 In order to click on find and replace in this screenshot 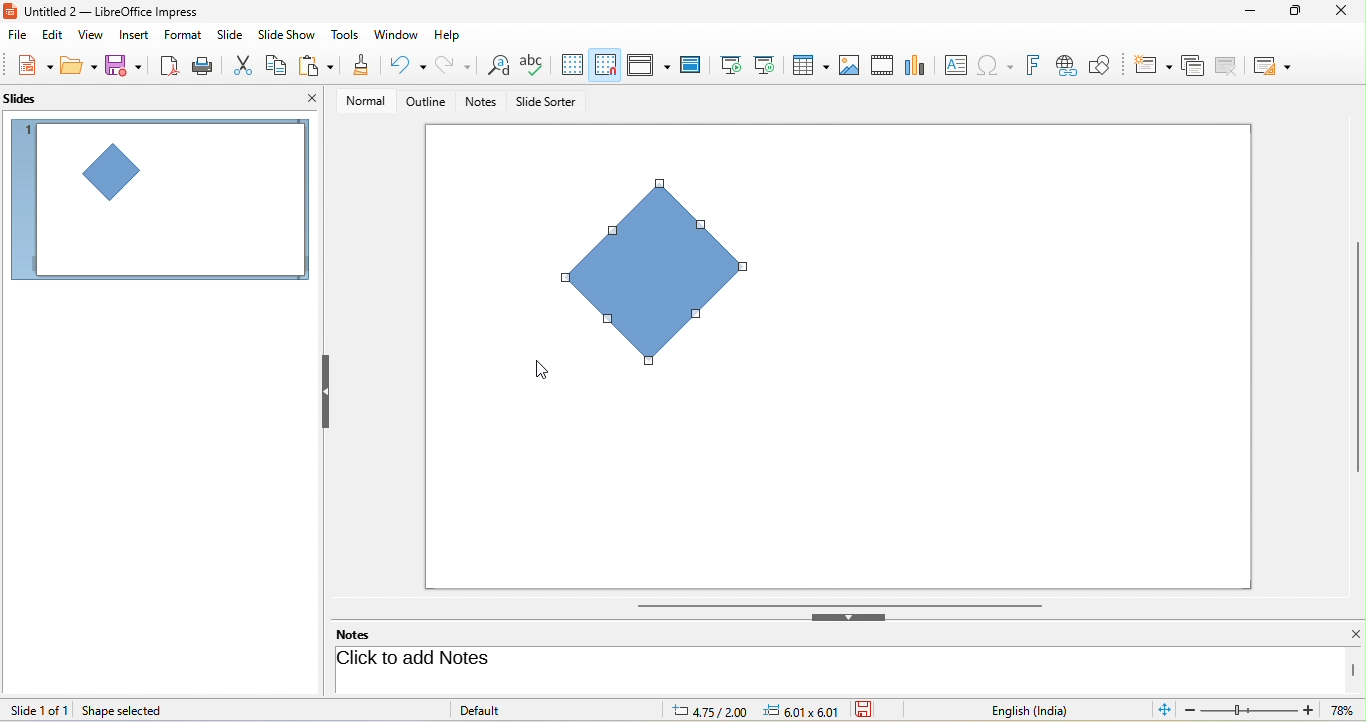, I will do `click(496, 67)`.